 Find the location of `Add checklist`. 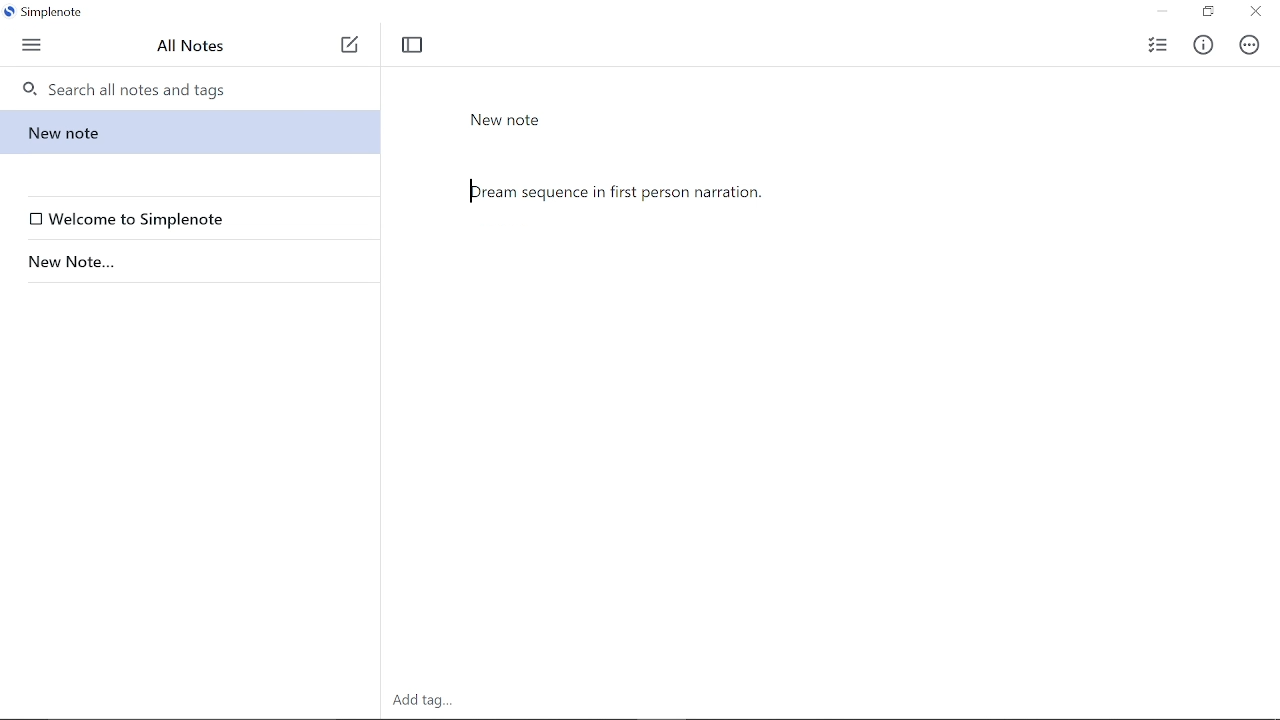

Add checklist is located at coordinates (1156, 43).